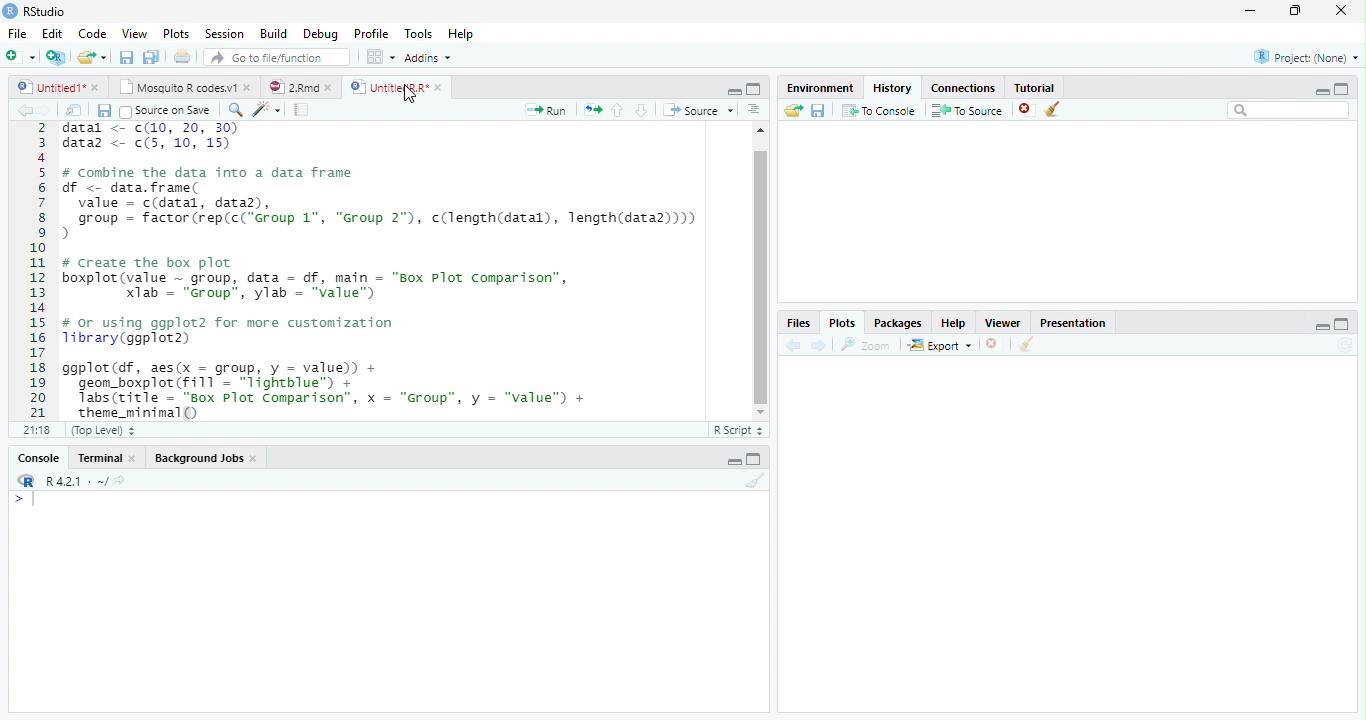 The width and height of the screenshot is (1366, 720). Describe the element at coordinates (641, 111) in the screenshot. I see `Go to next section/chunk` at that location.